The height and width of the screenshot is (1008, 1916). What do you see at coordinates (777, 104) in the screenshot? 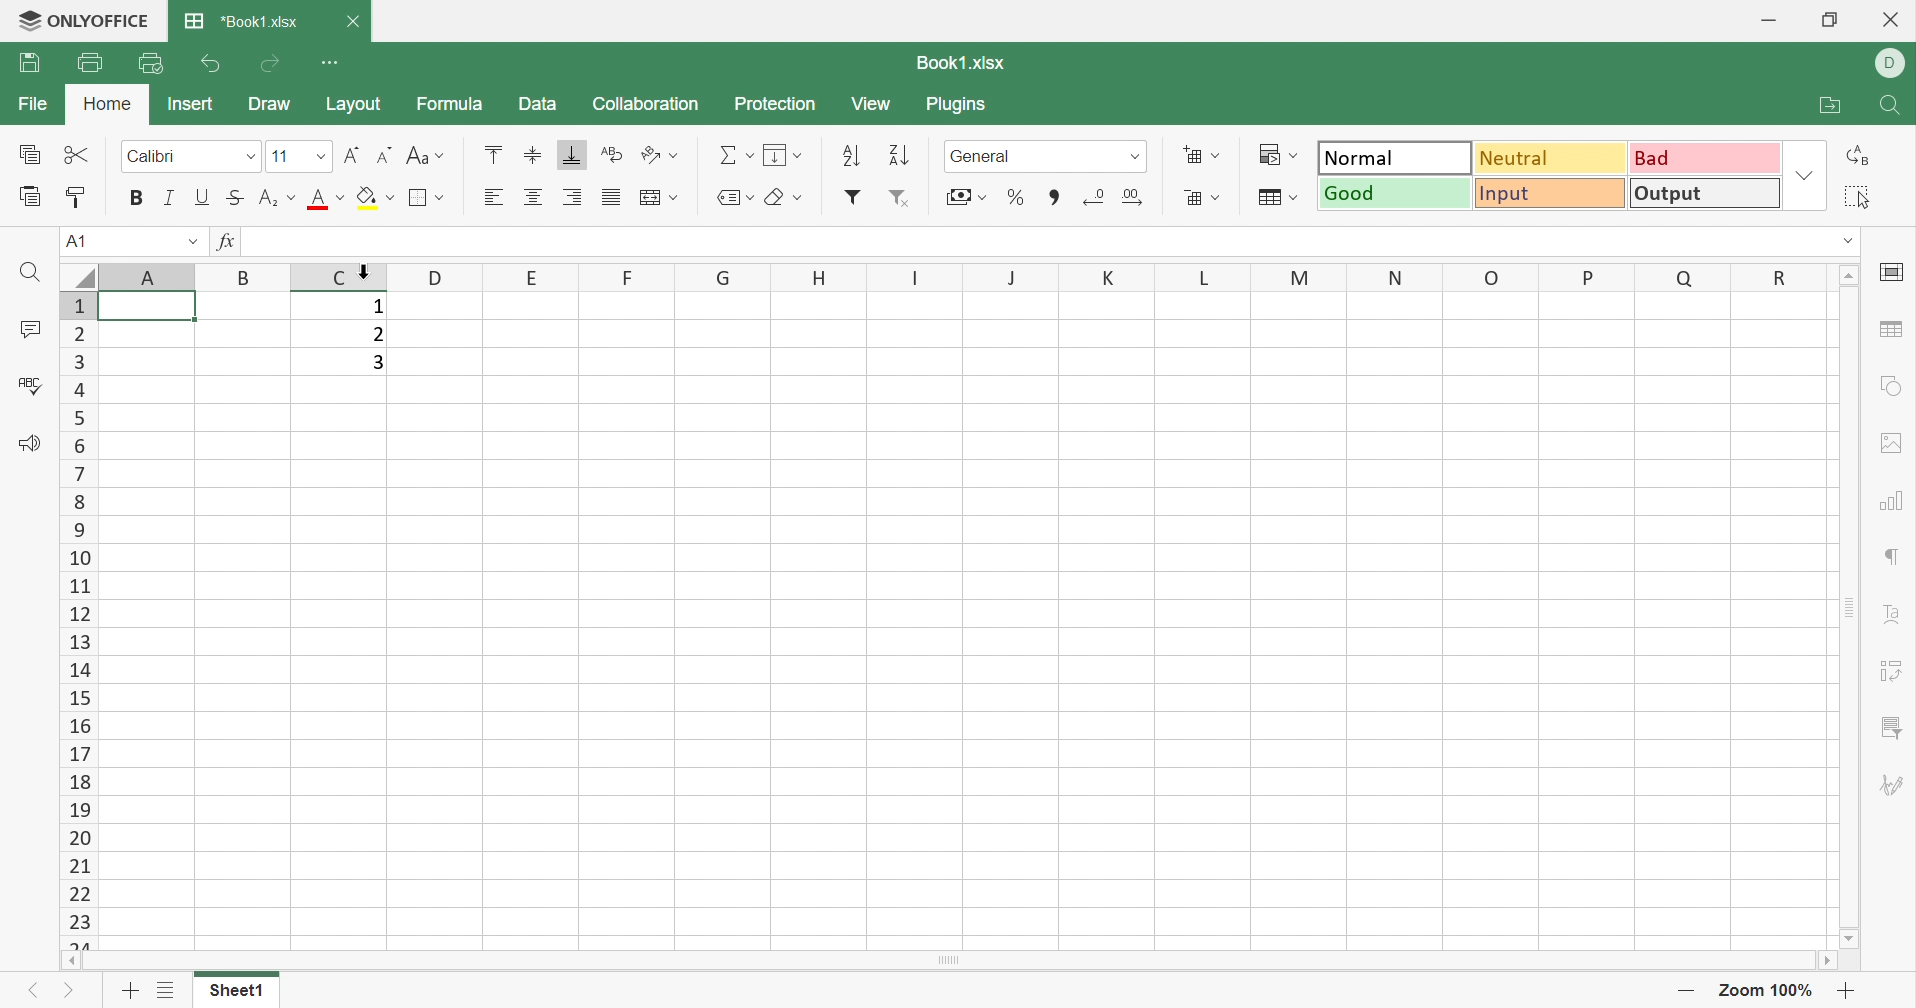
I see `Protection` at bounding box center [777, 104].